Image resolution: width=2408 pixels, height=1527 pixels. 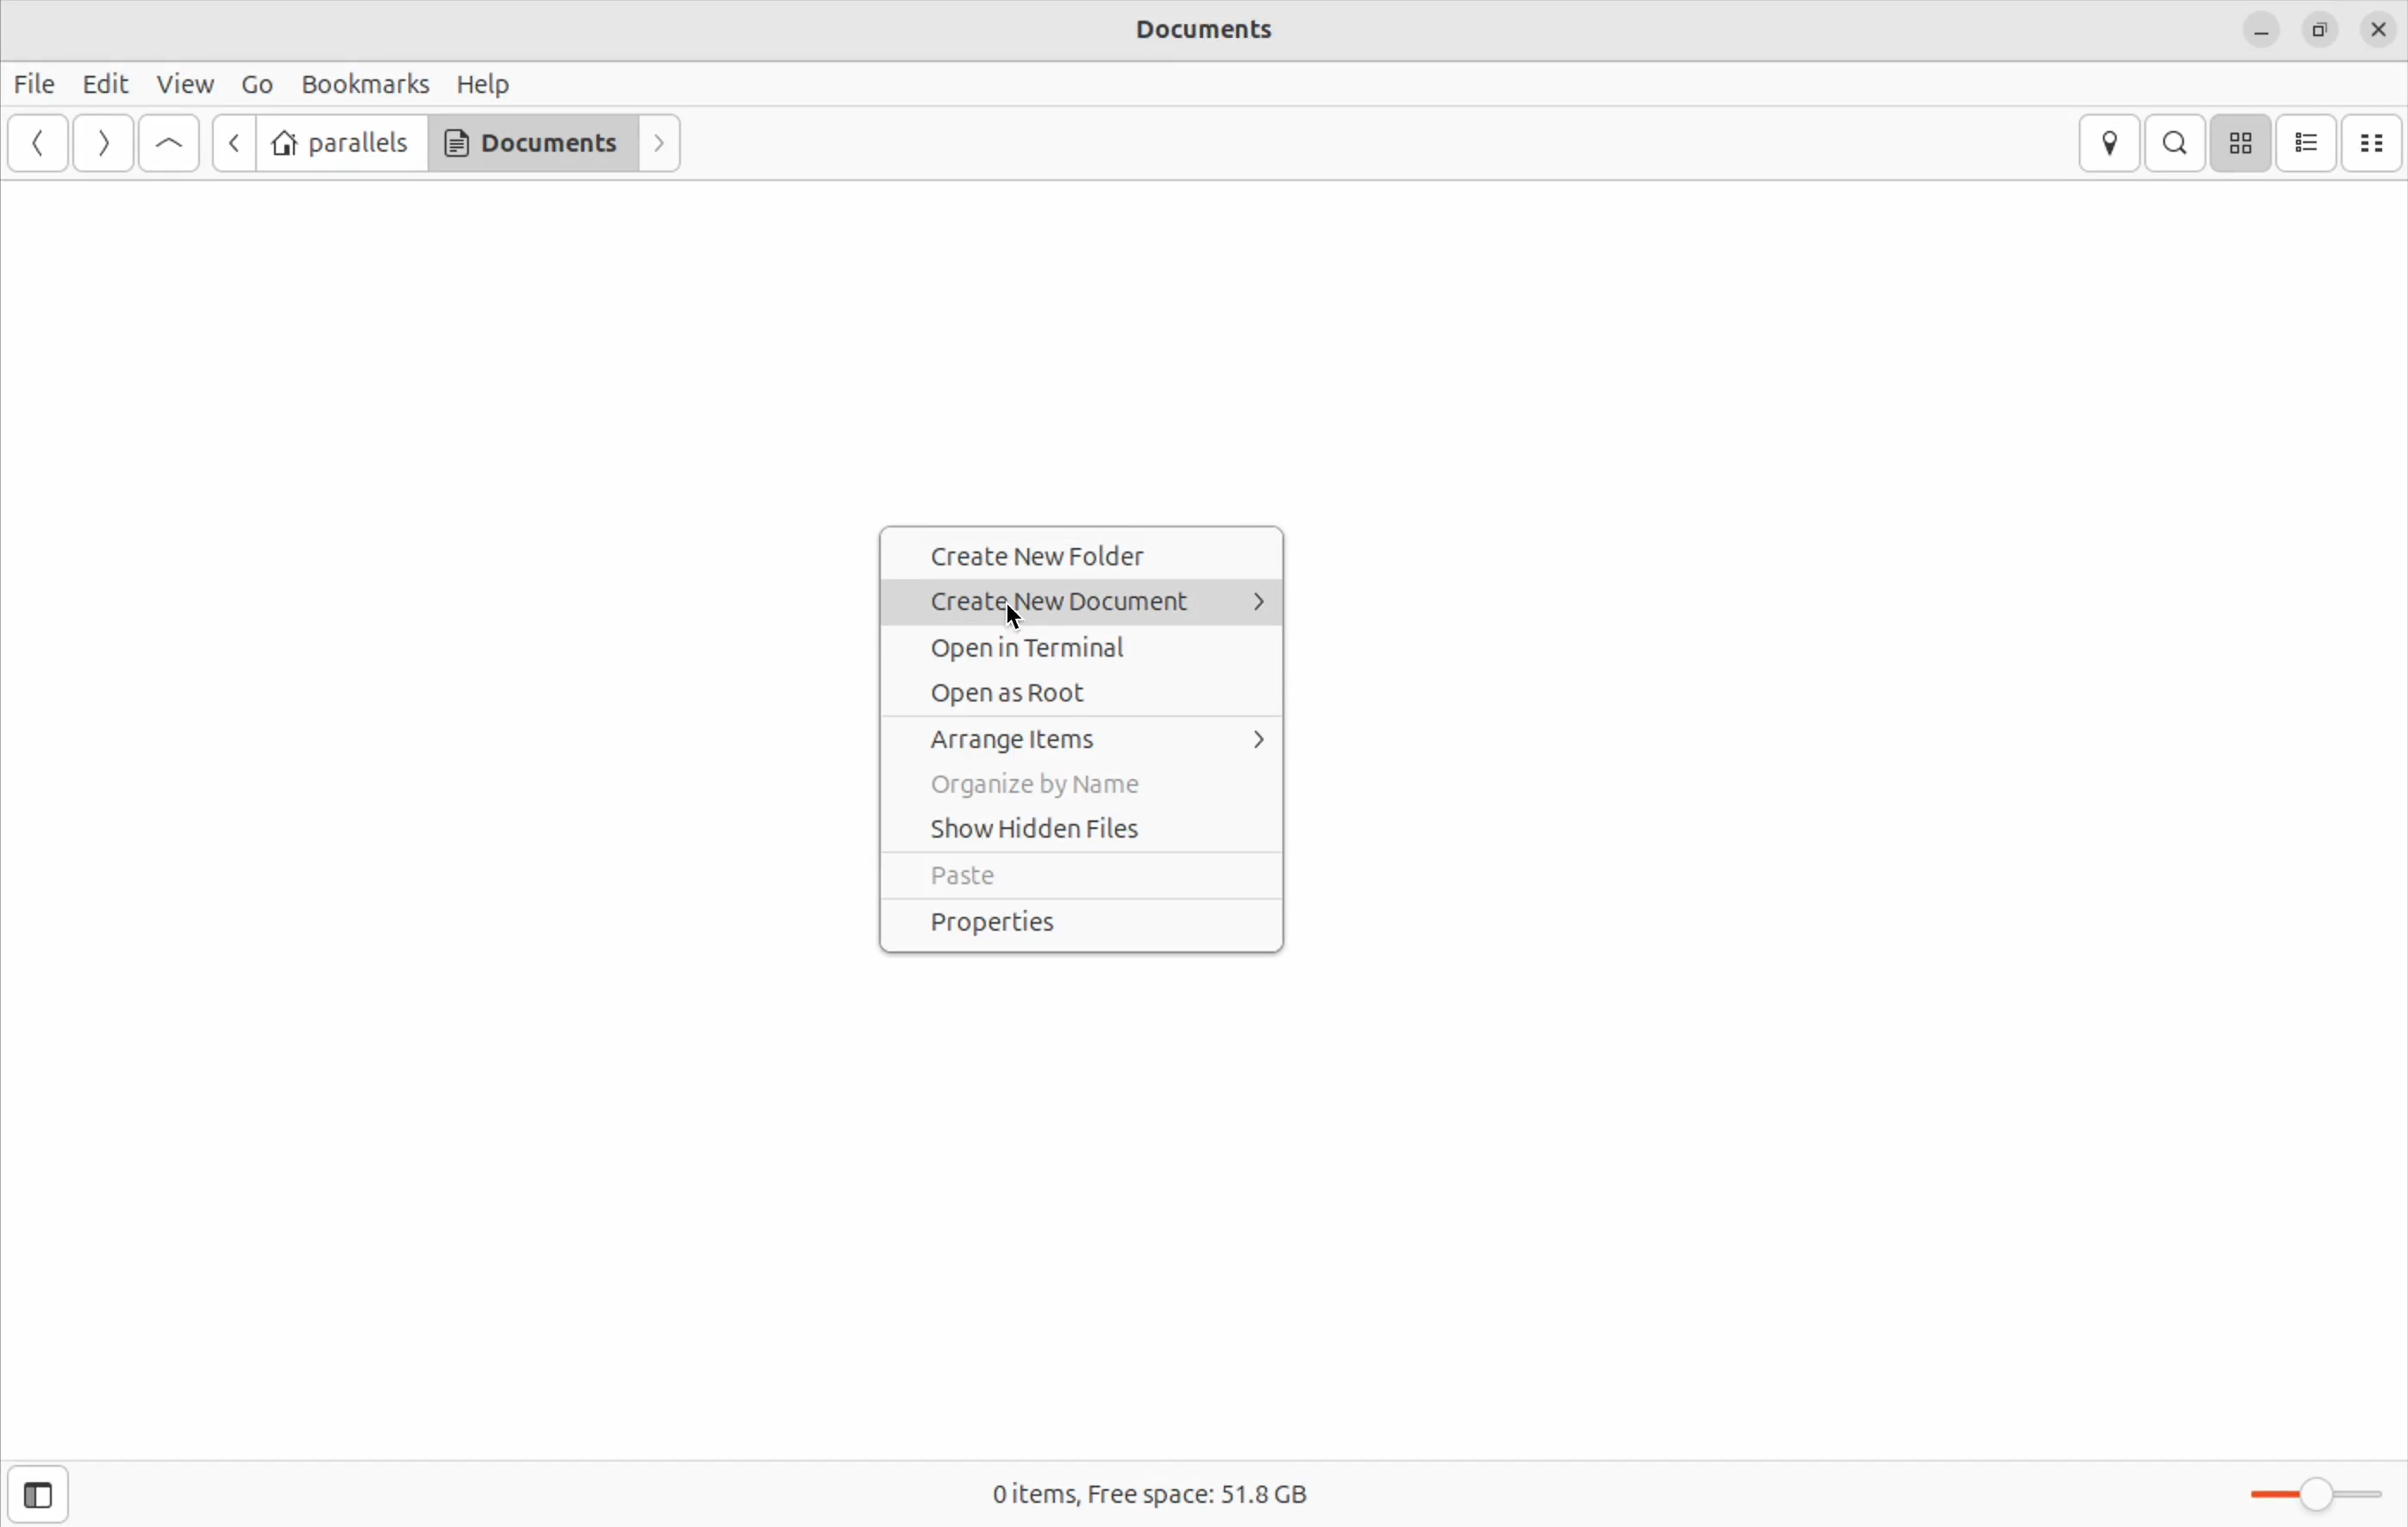 I want to click on Organize by Name, so click(x=1083, y=787).